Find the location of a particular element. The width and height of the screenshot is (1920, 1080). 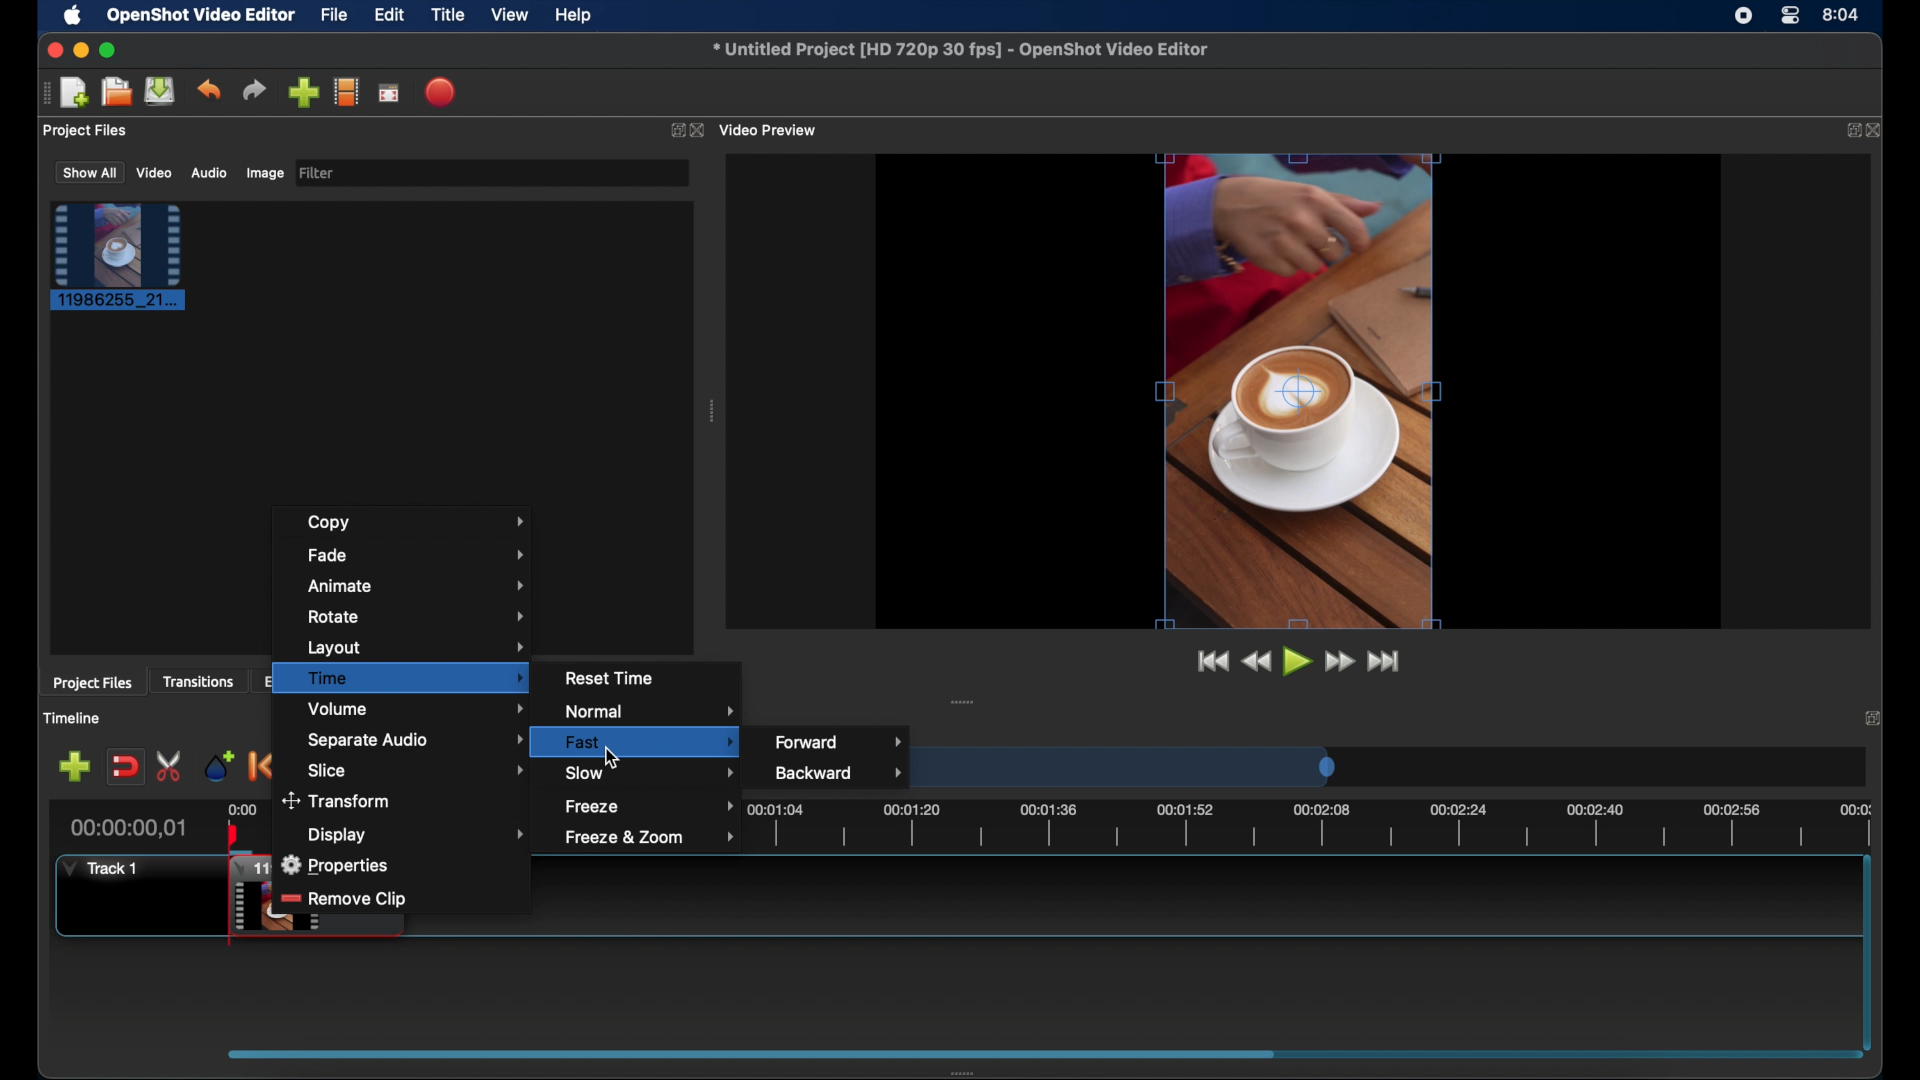

import files is located at coordinates (302, 93).